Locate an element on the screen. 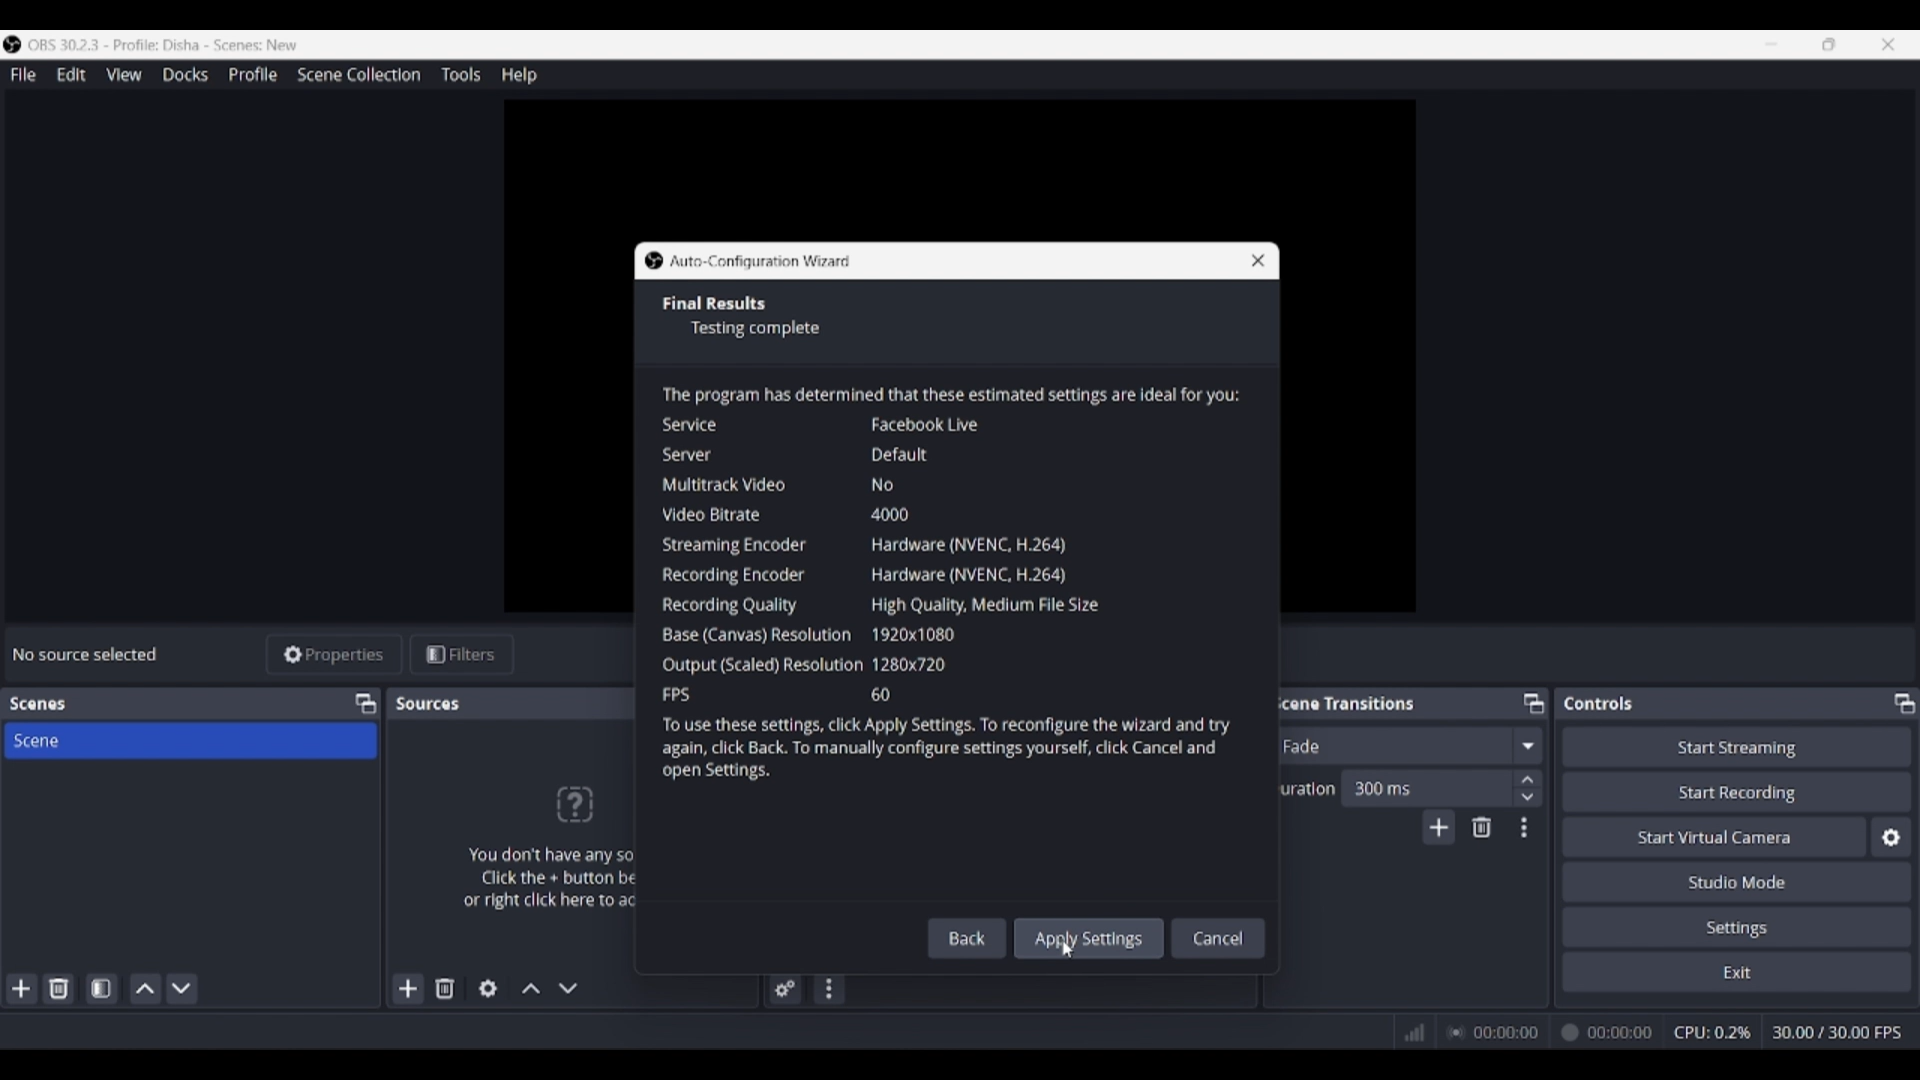 The image size is (1920, 1080). Help menu is located at coordinates (519, 75).